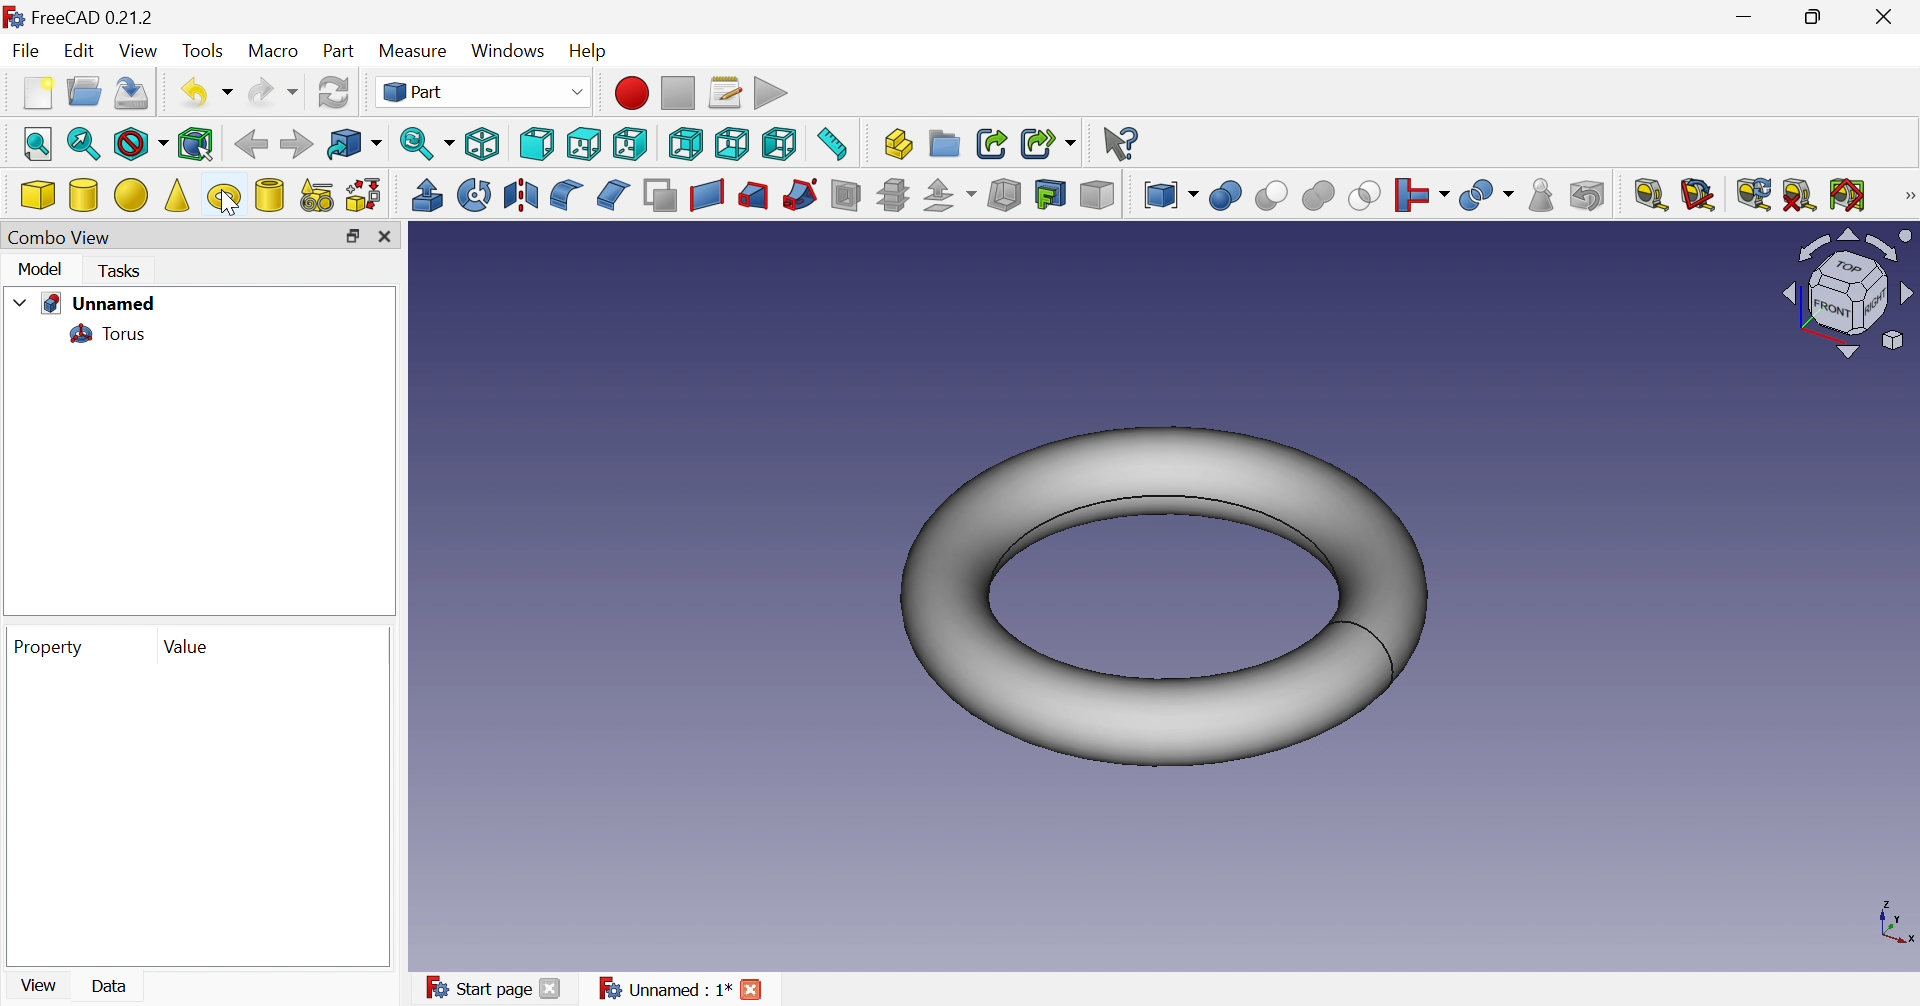  What do you see at coordinates (123, 272) in the screenshot?
I see `Tasks` at bounding box center [123, 272].